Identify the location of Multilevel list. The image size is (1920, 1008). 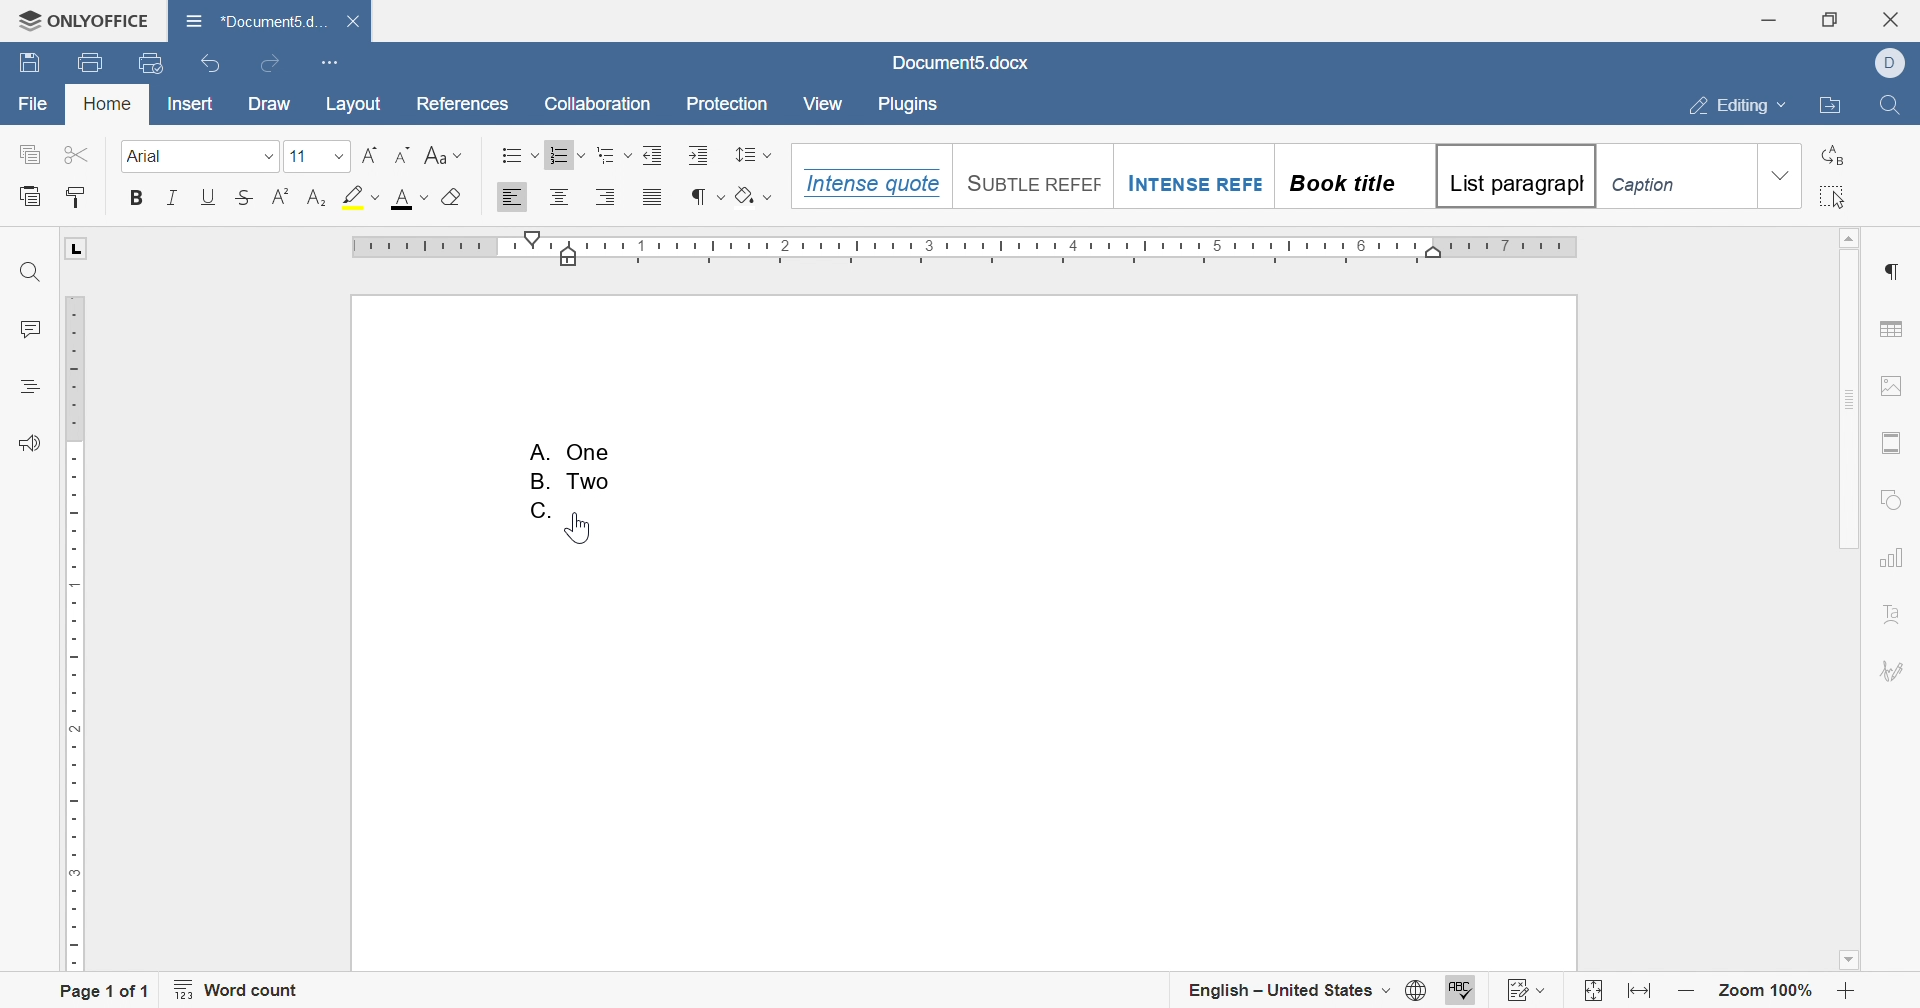
(612, 155).